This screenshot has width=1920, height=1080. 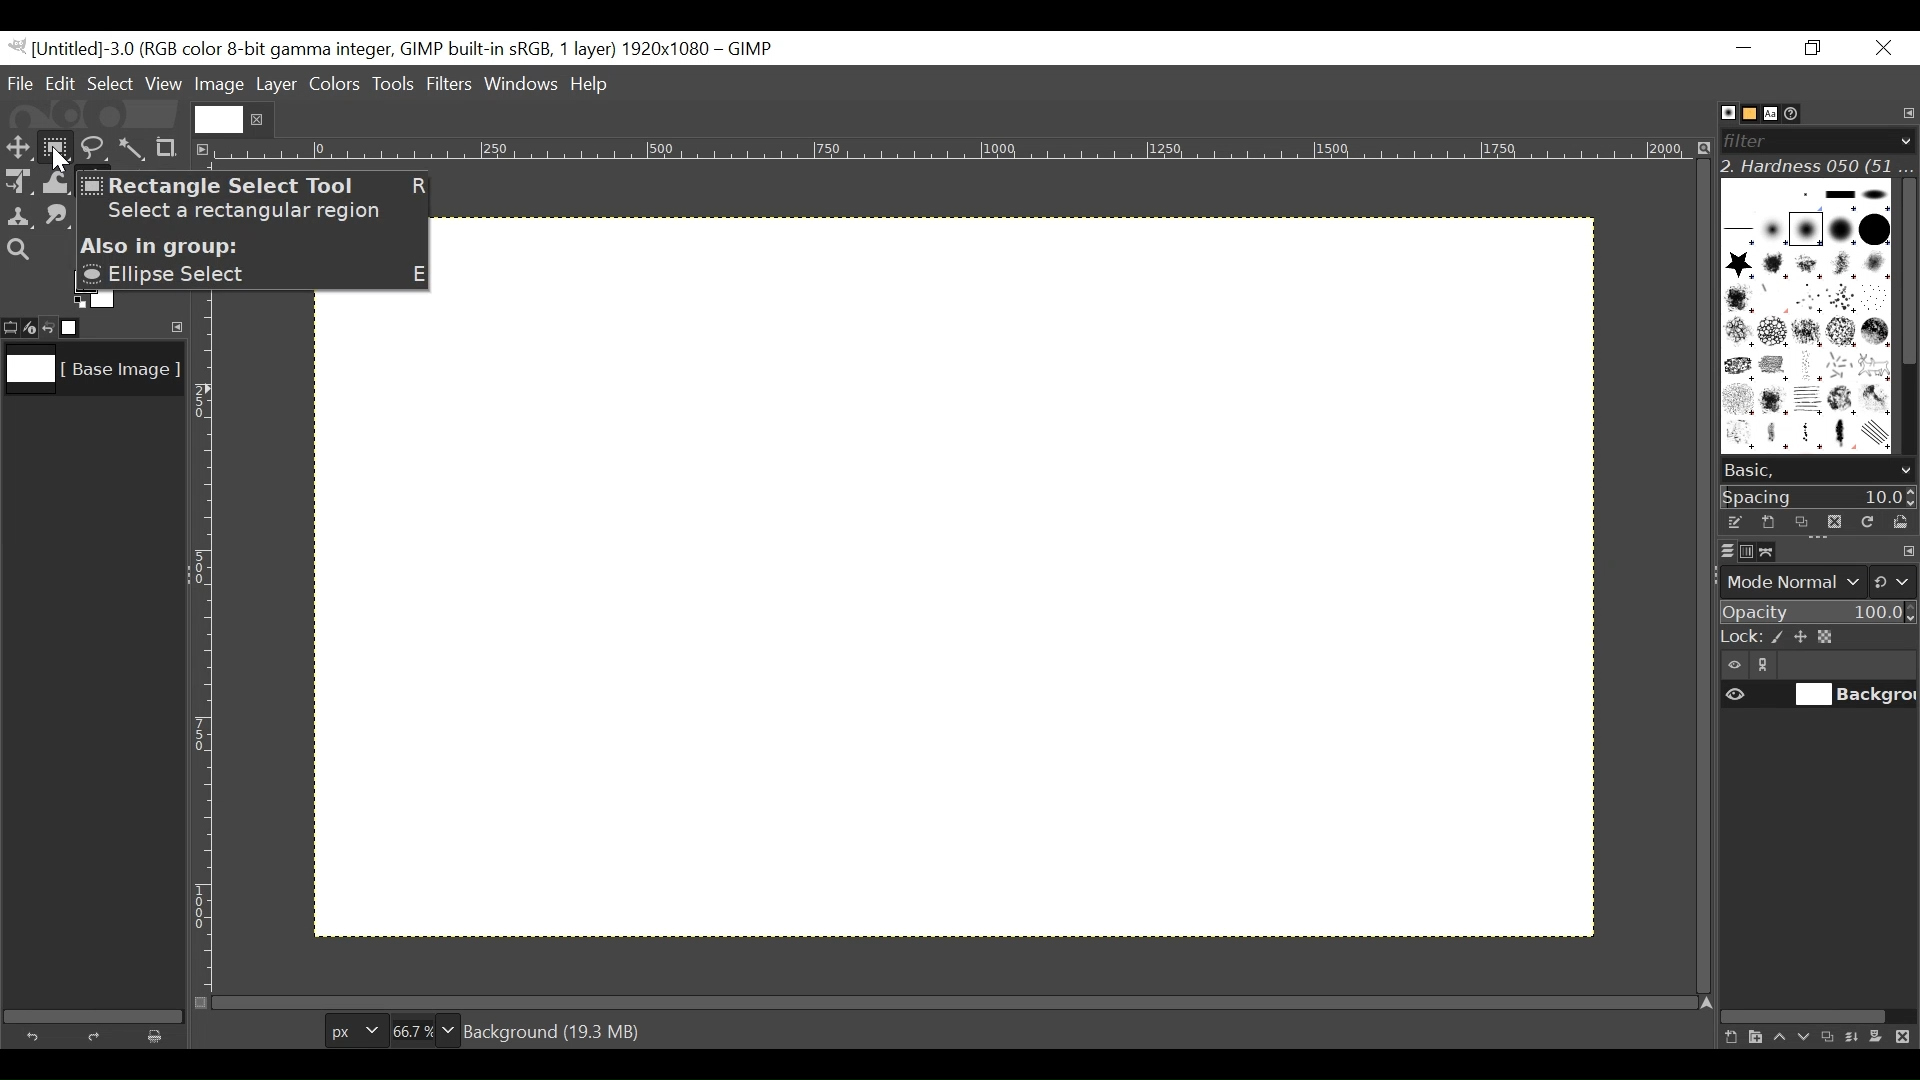 I want to click on Vertical scroll bar, so click(x=1906, y=269).